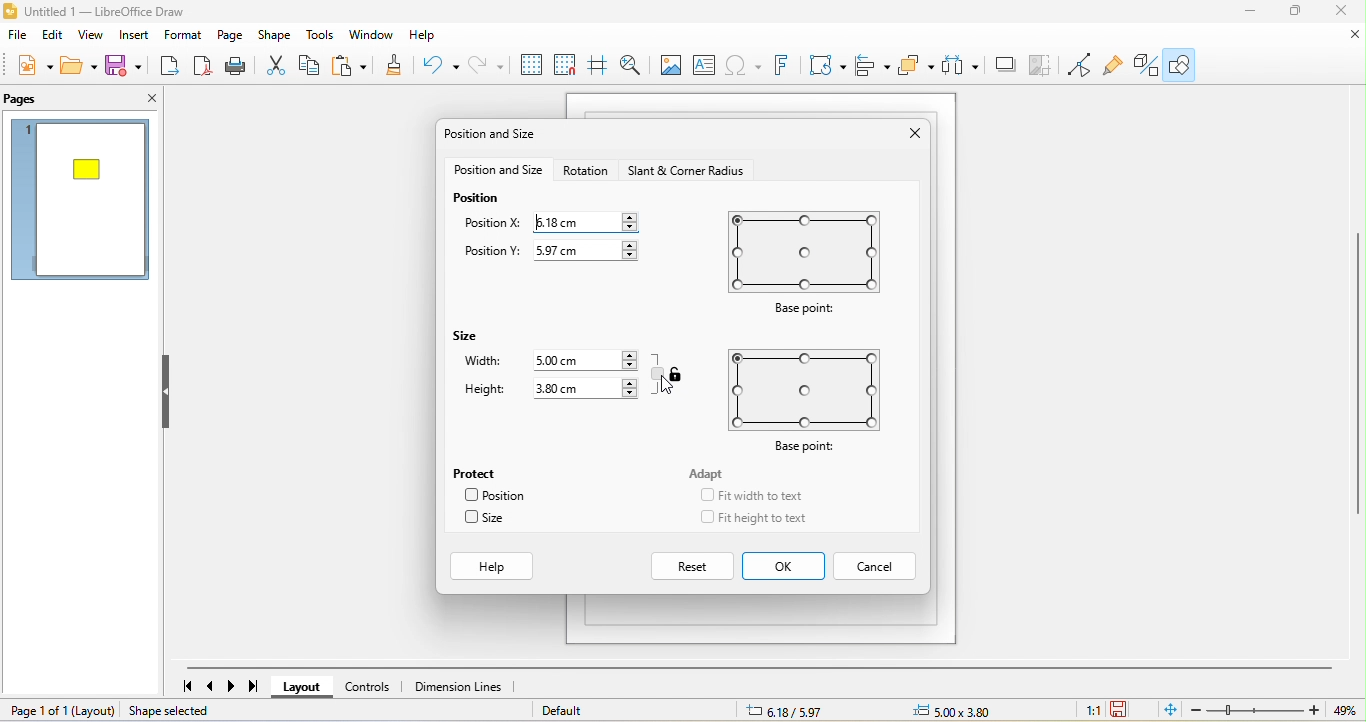 The height and width of the screenshot is (722, 1366). Describe the element at coordinates (568, 65) in the screenshot. I see `snap to grid` at that location.